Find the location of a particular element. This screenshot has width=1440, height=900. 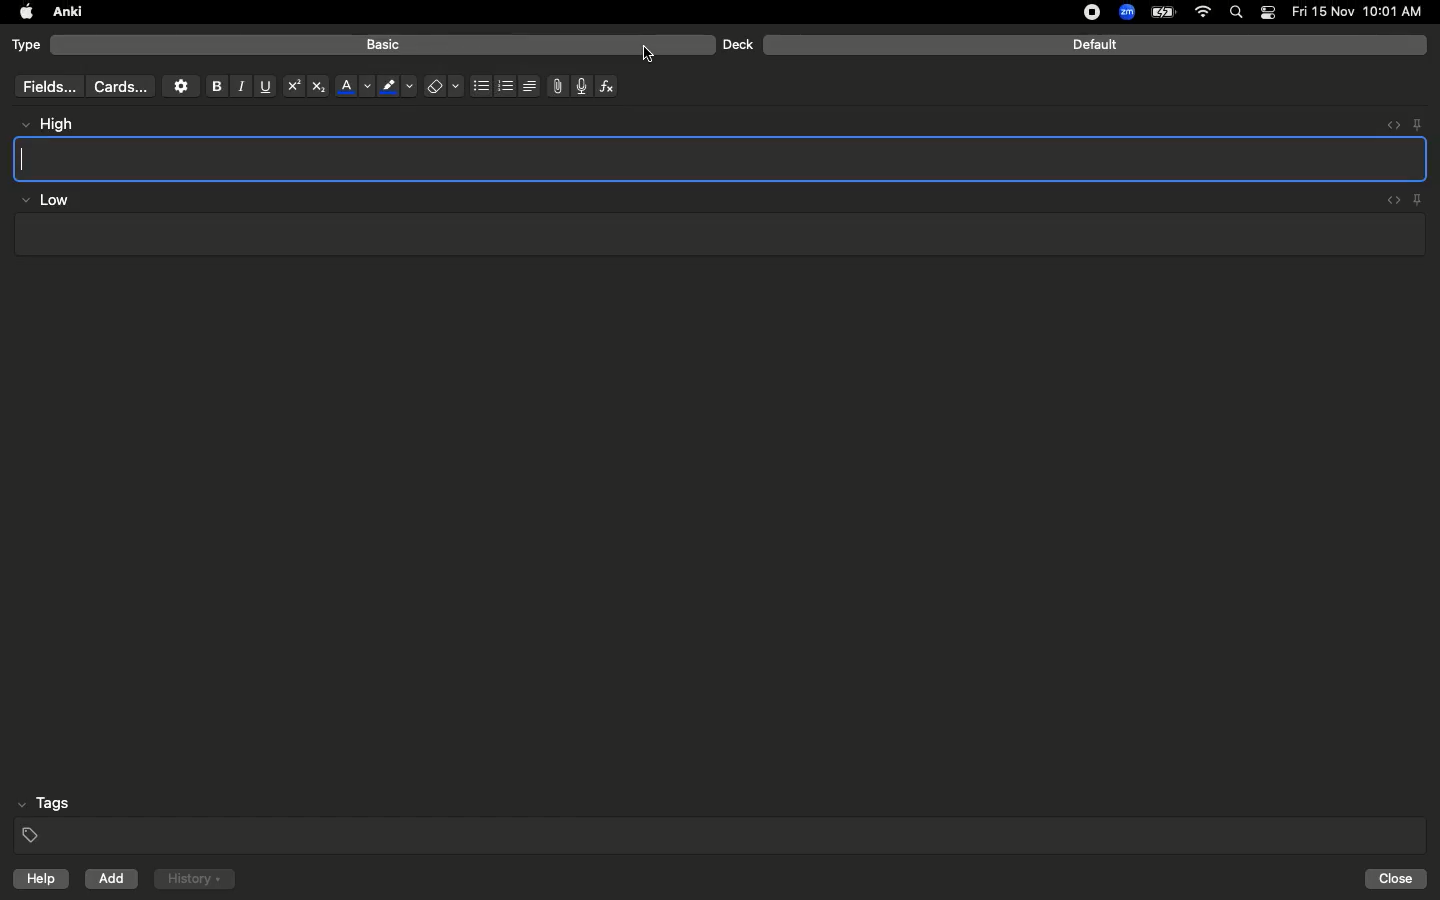

Bullet is located at coordinates (480, 86).